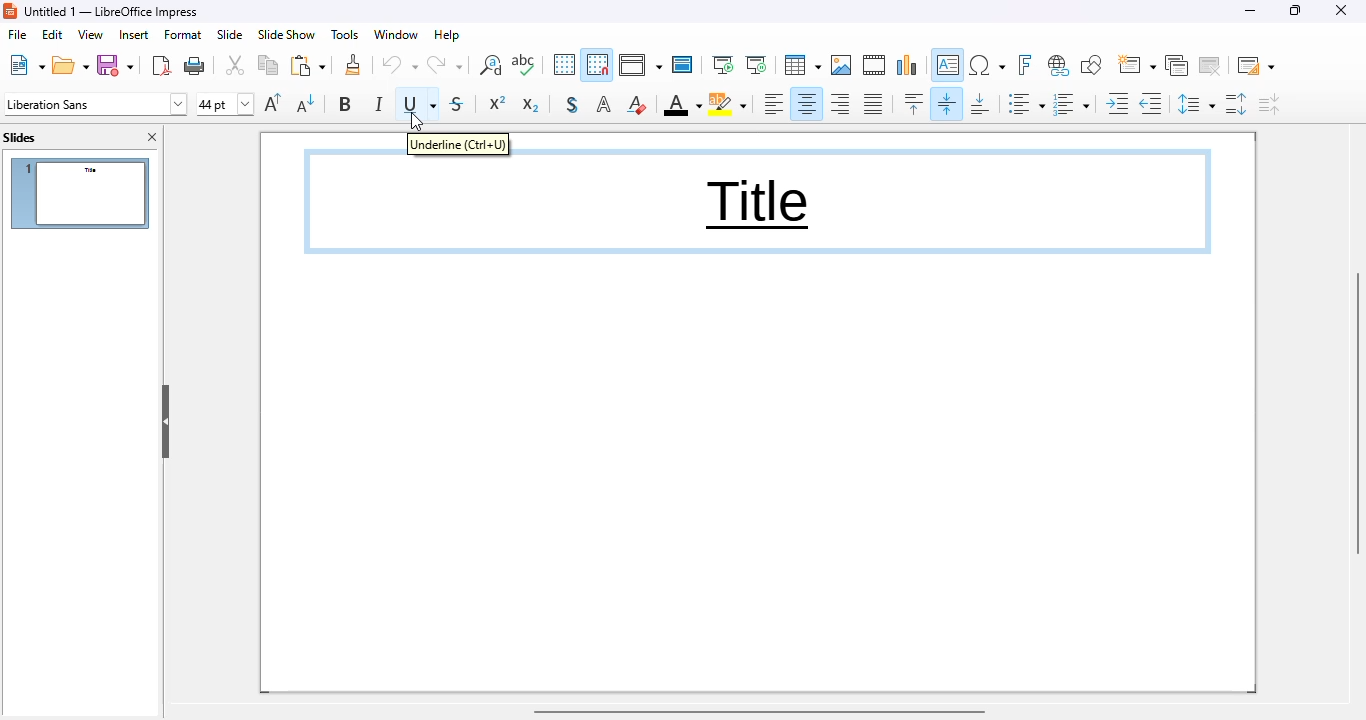  I want to click on superscript, so click(498, 102).